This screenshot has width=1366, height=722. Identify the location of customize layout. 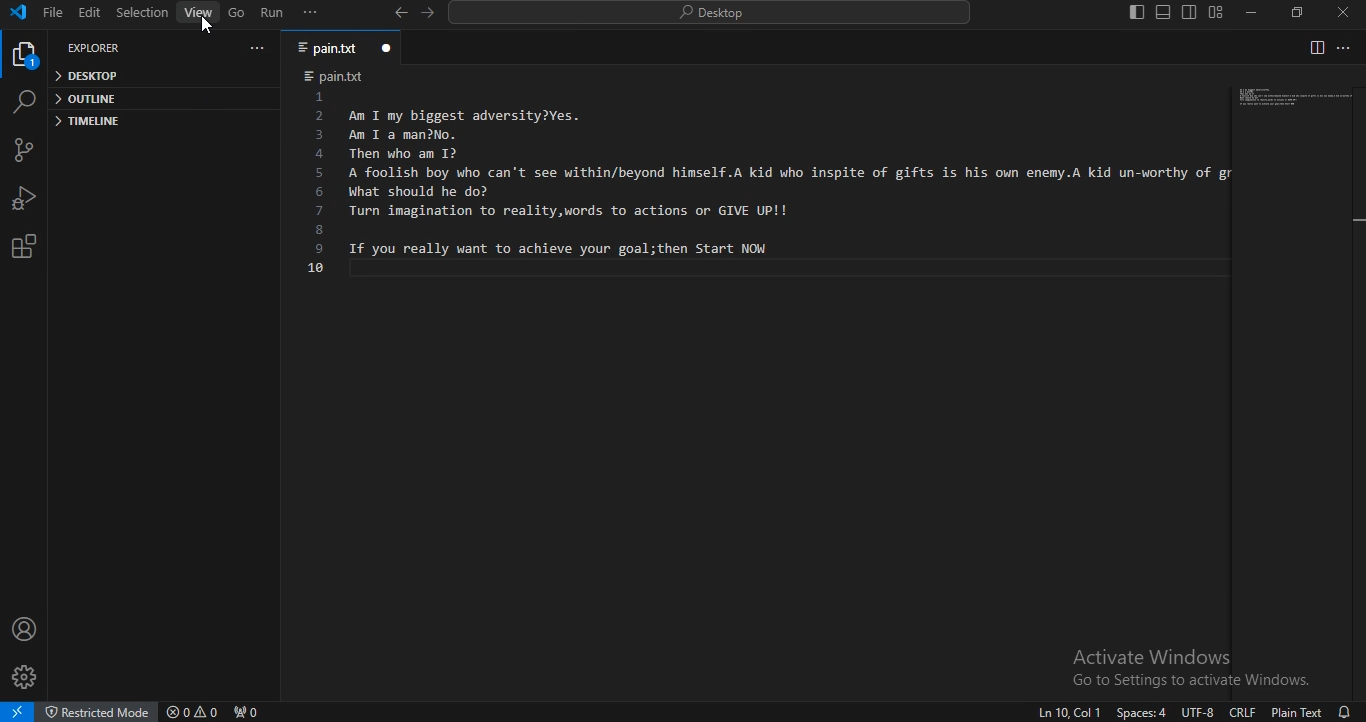
(1217, 12).